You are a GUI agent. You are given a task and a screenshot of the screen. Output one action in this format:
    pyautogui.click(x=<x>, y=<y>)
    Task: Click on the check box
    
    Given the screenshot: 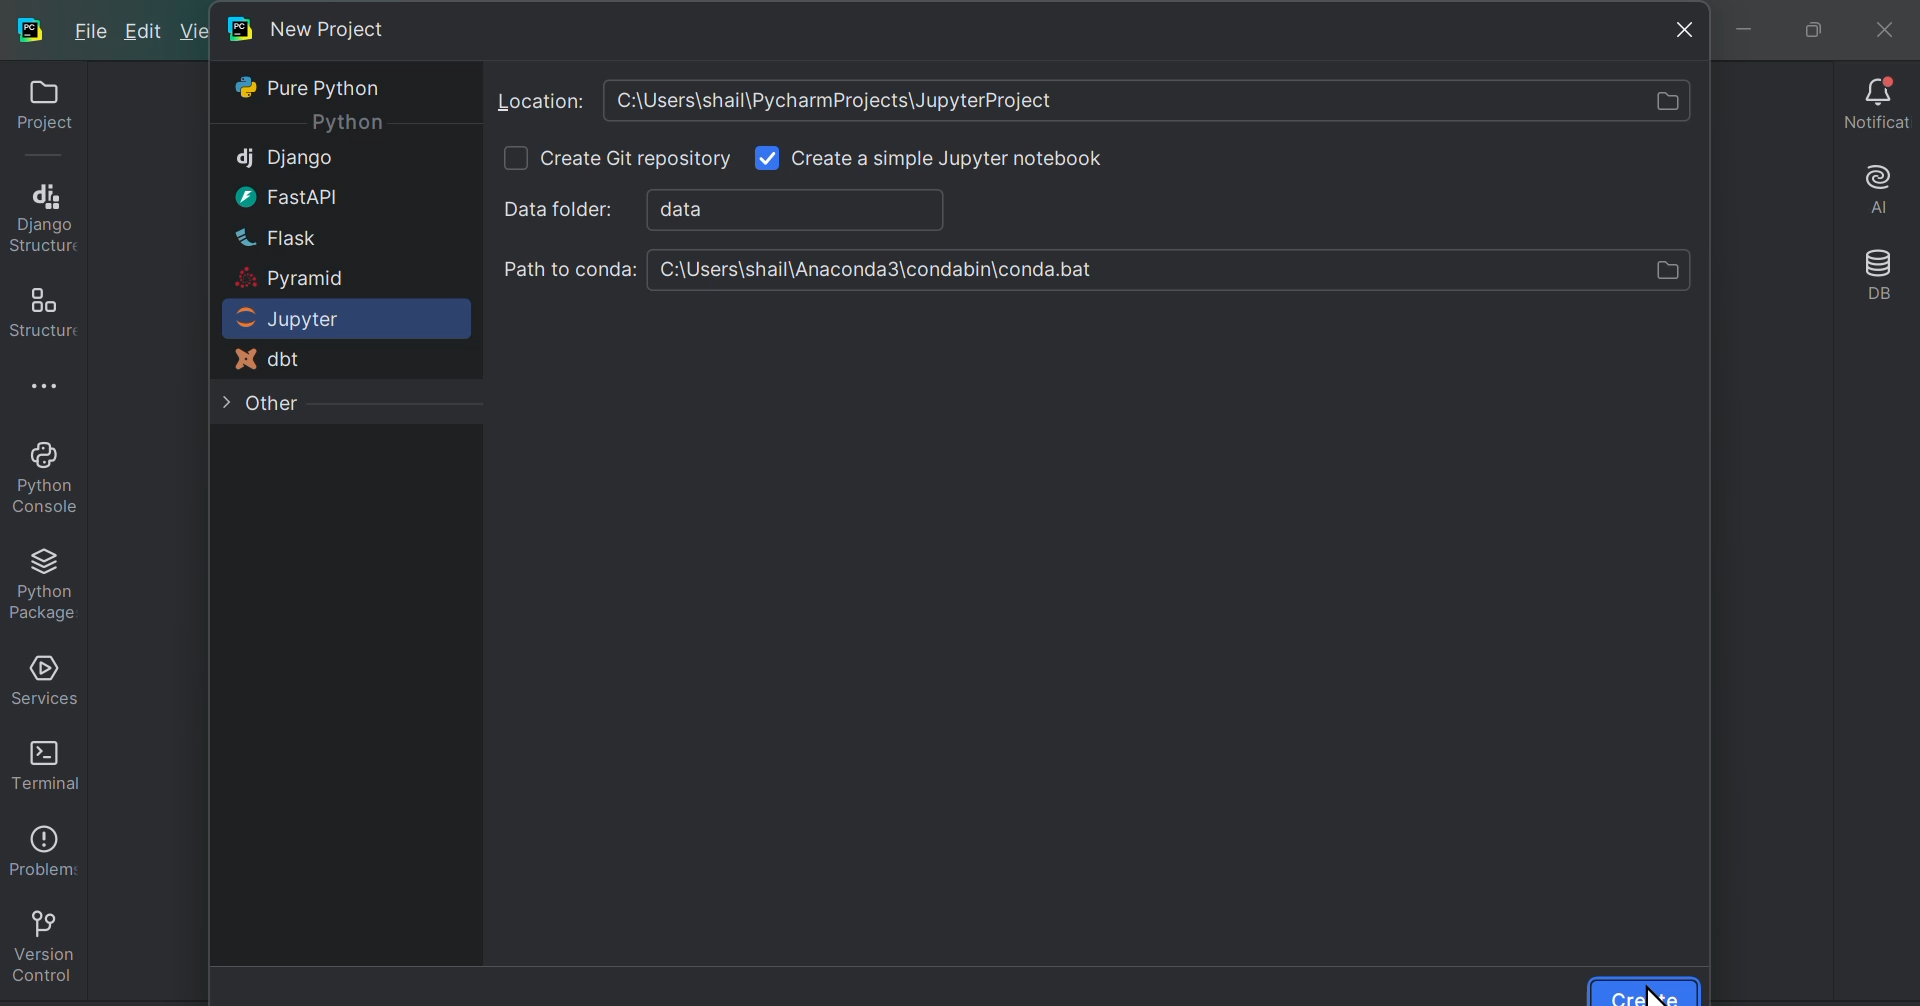 What is the action you would take?
    pyautogui.click(x=766, y=158)
    